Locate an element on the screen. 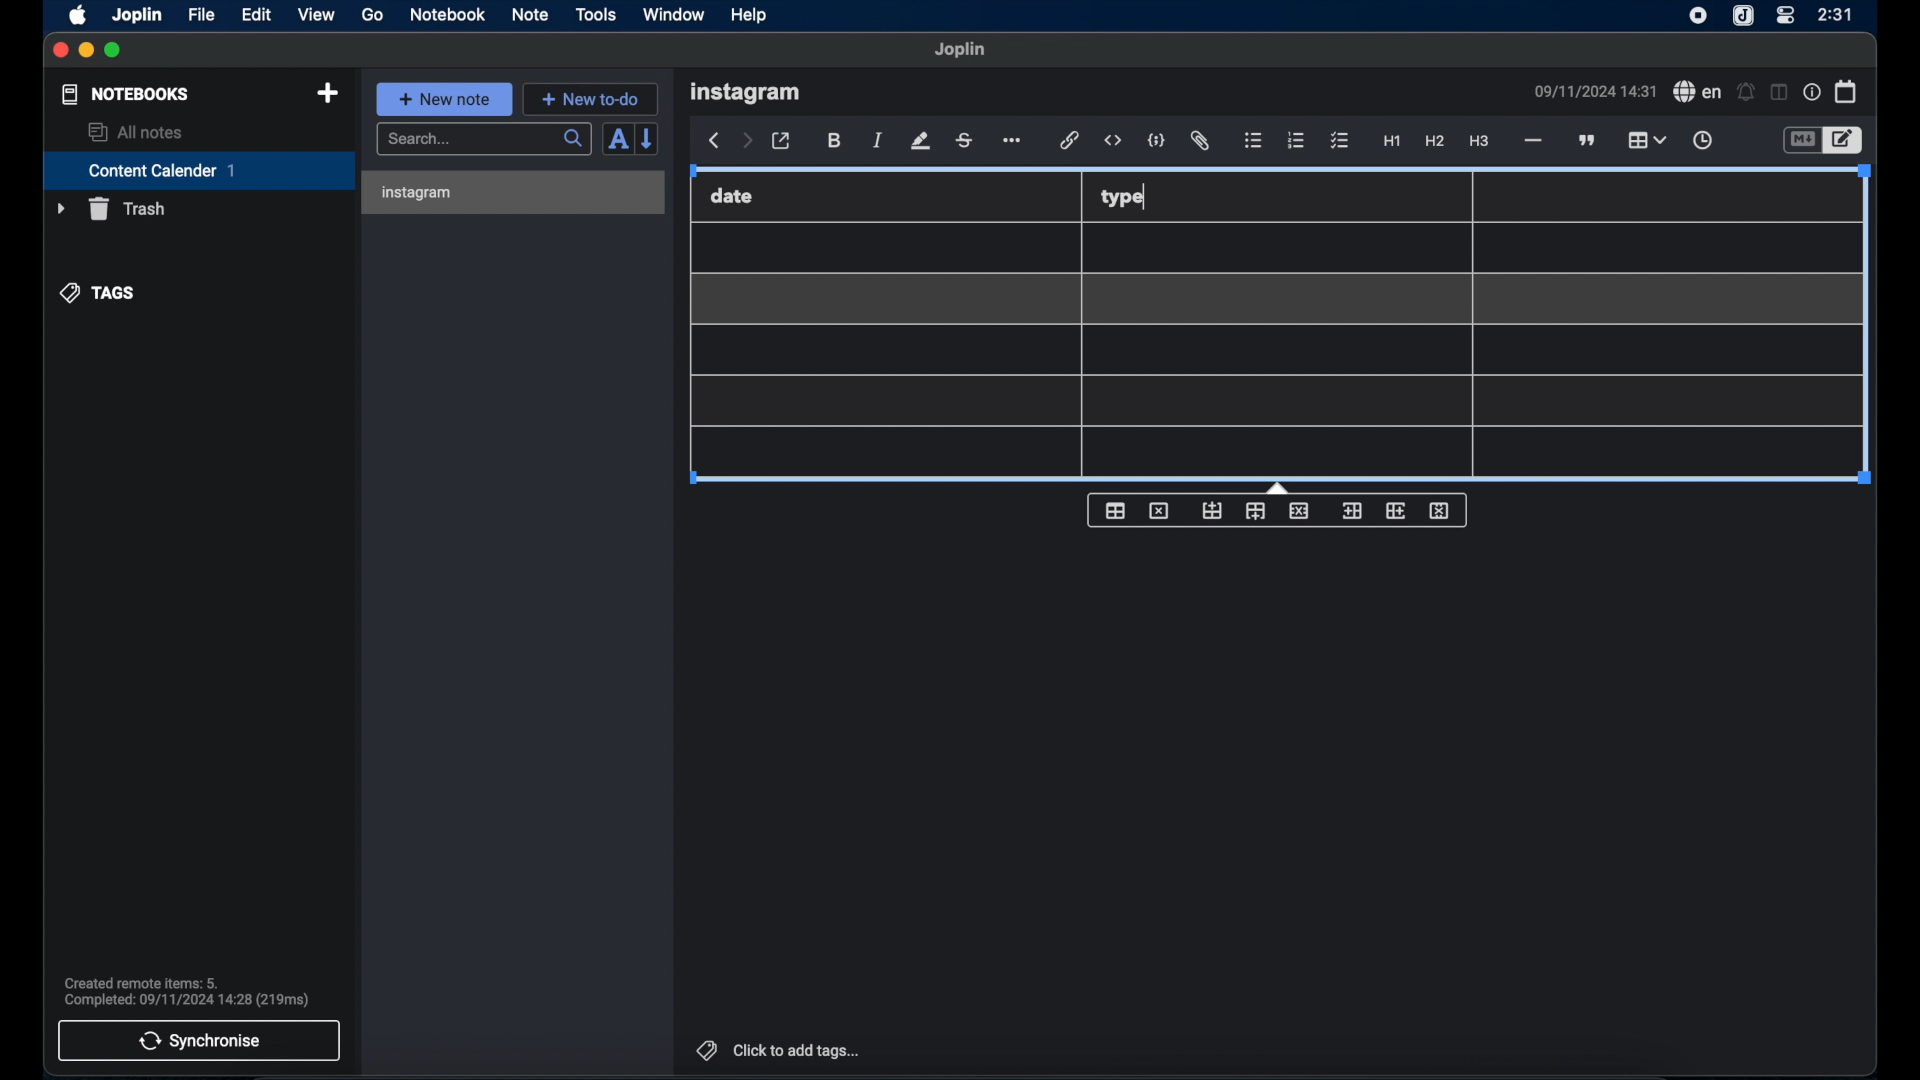 This screenshot has height=1080, width=1920. insert column before is located at coordinates (1352, 511).